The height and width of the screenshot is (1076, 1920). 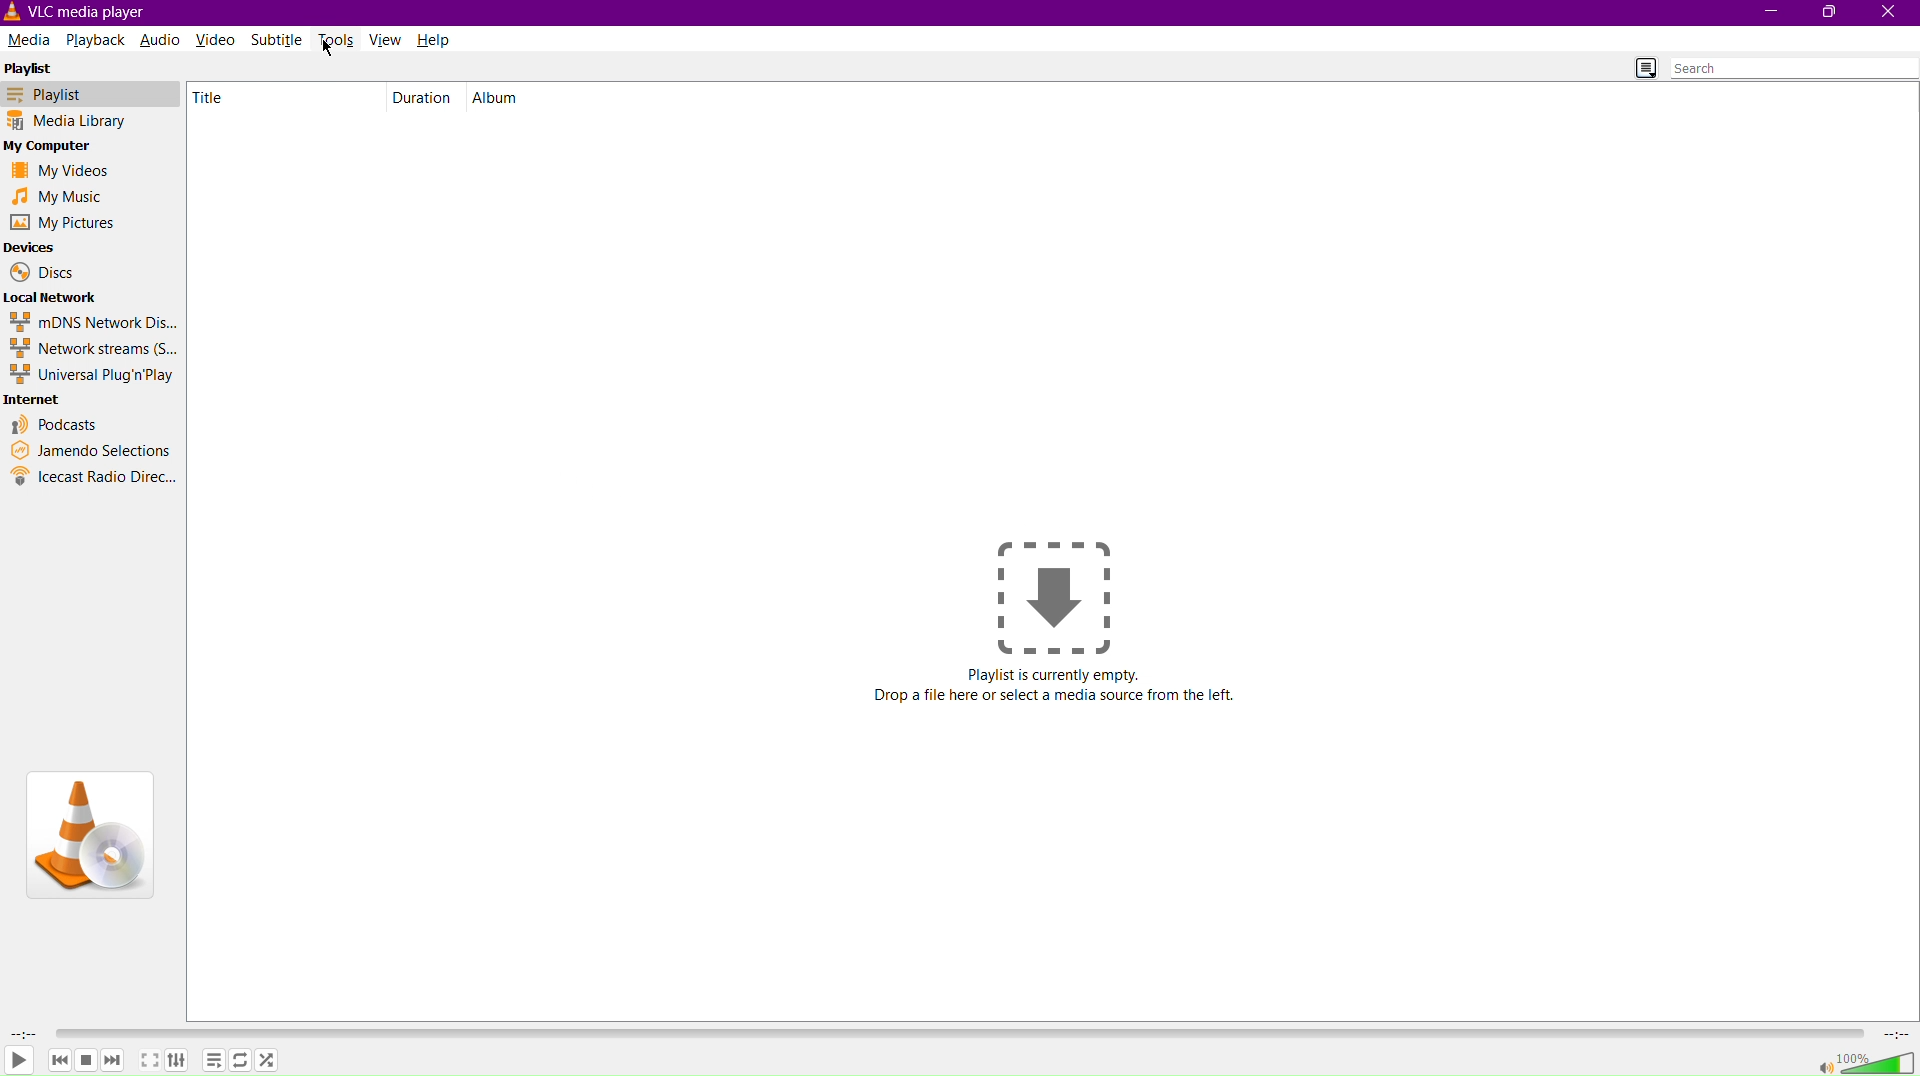 I want to click on Maximize, so click(x=150, y=1059).